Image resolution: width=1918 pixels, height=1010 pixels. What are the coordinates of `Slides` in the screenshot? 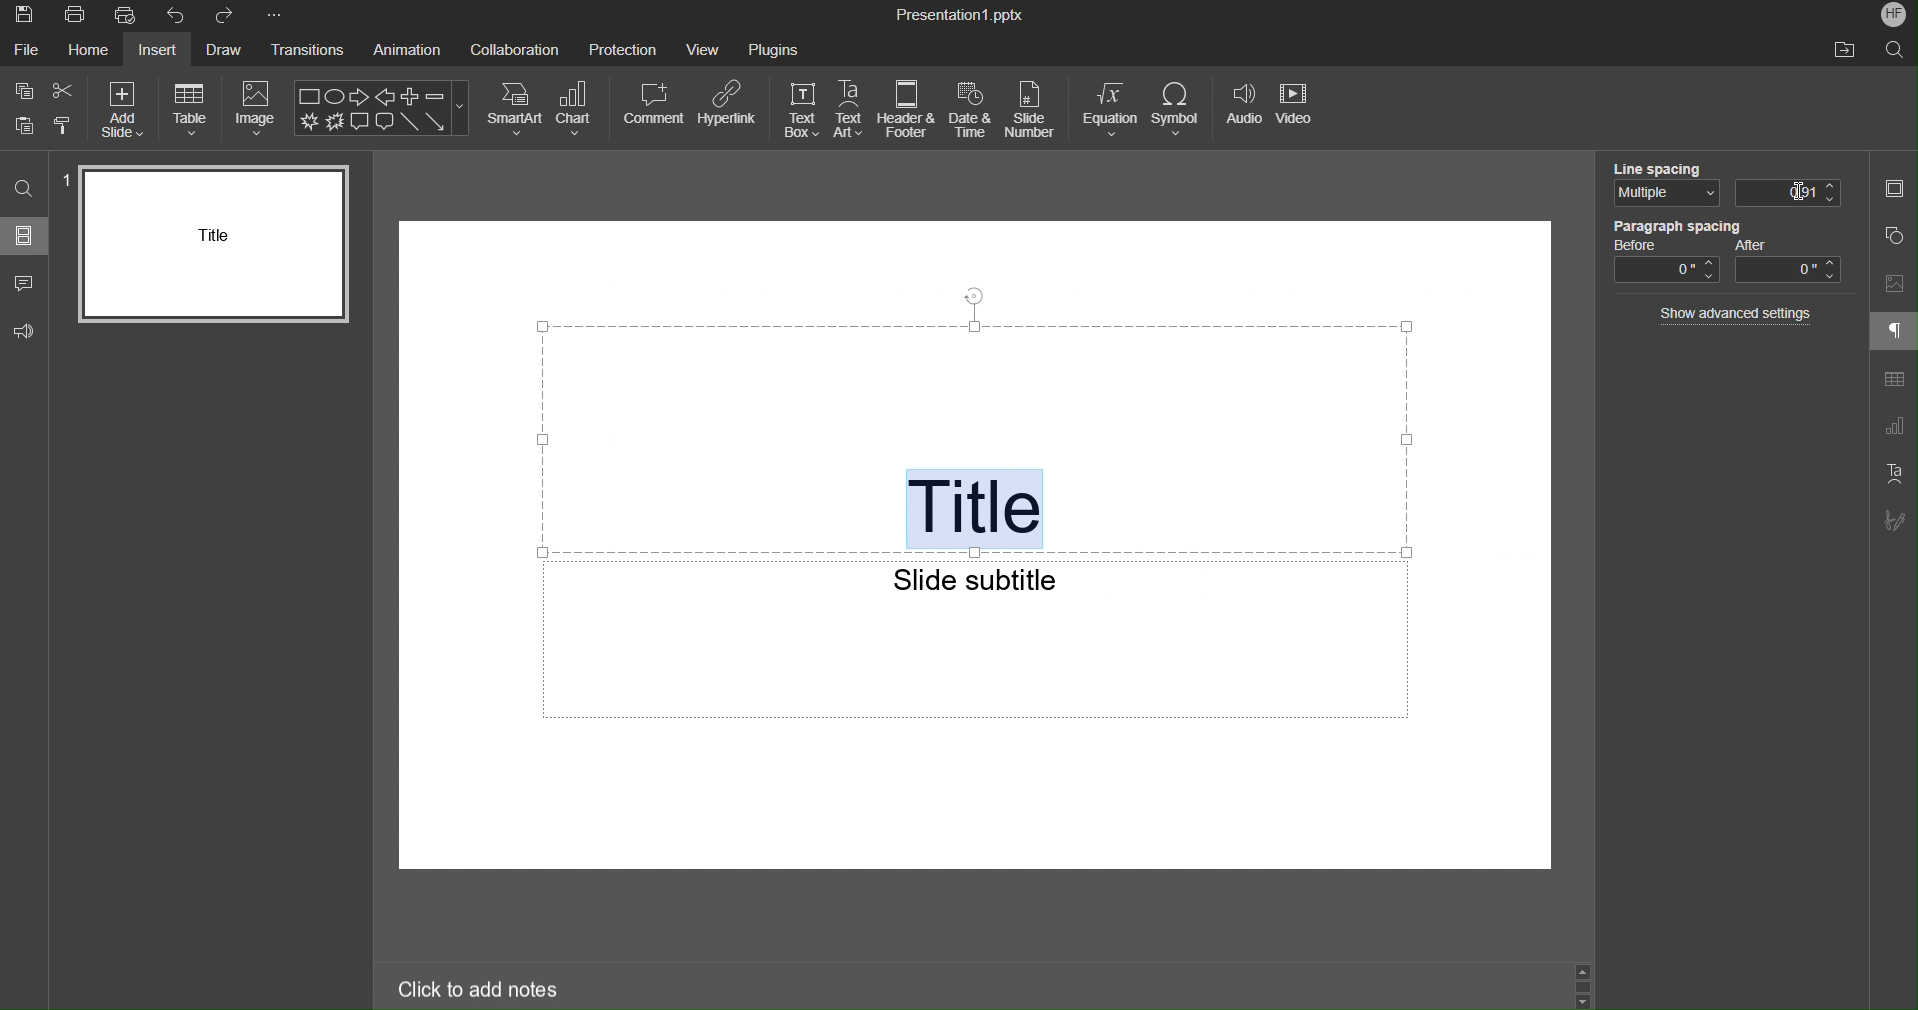 It's located at (24, 234).